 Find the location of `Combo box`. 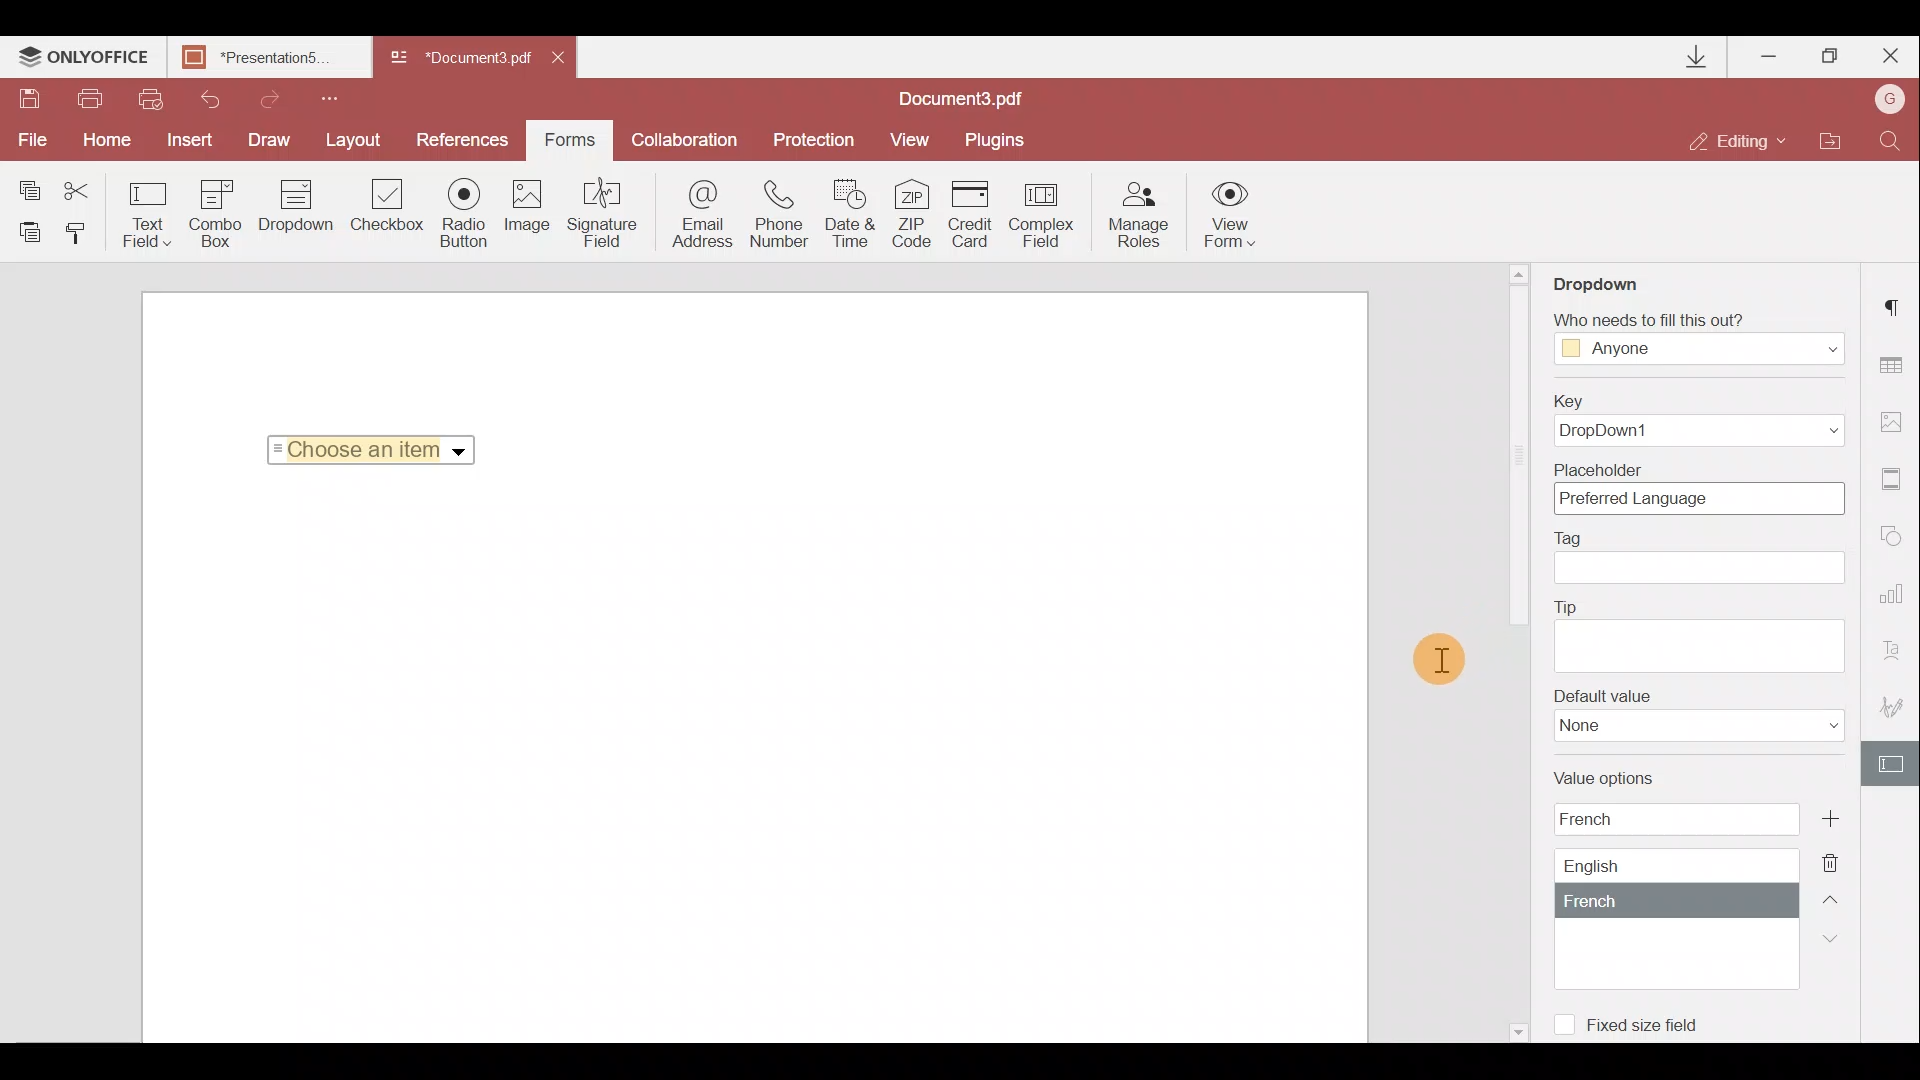

Combo box is located at coordinates (216, 210).